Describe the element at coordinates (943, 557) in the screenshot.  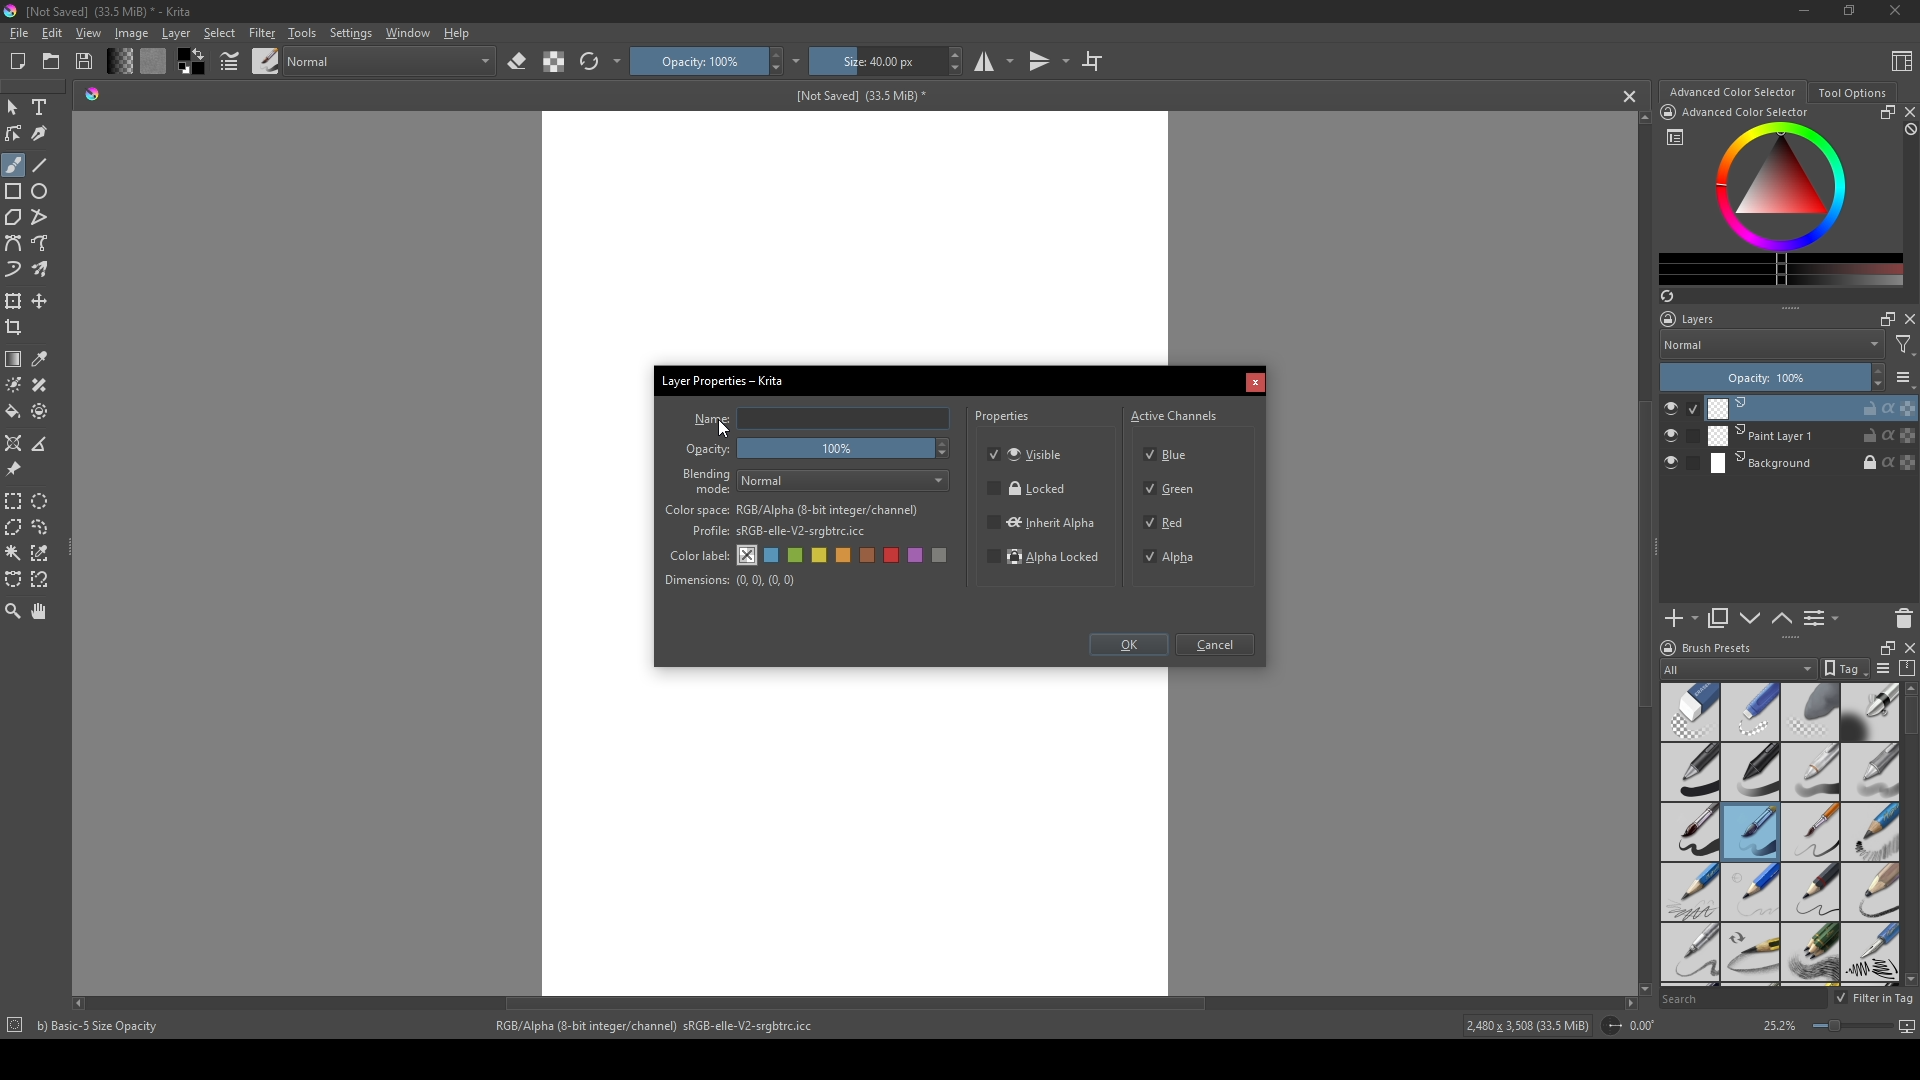
I see `grey` at that location.